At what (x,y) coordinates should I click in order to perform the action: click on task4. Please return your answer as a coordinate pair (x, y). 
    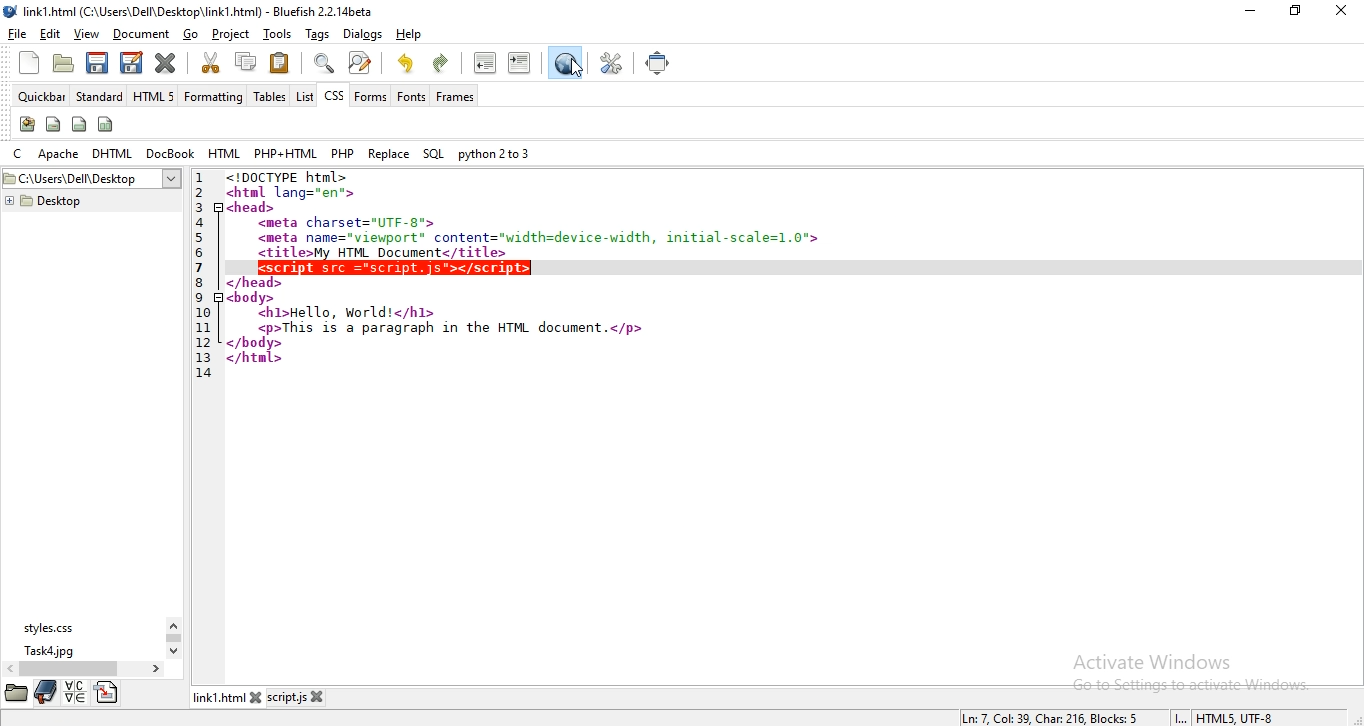
    Looking at the image, I should click on (51, 651).